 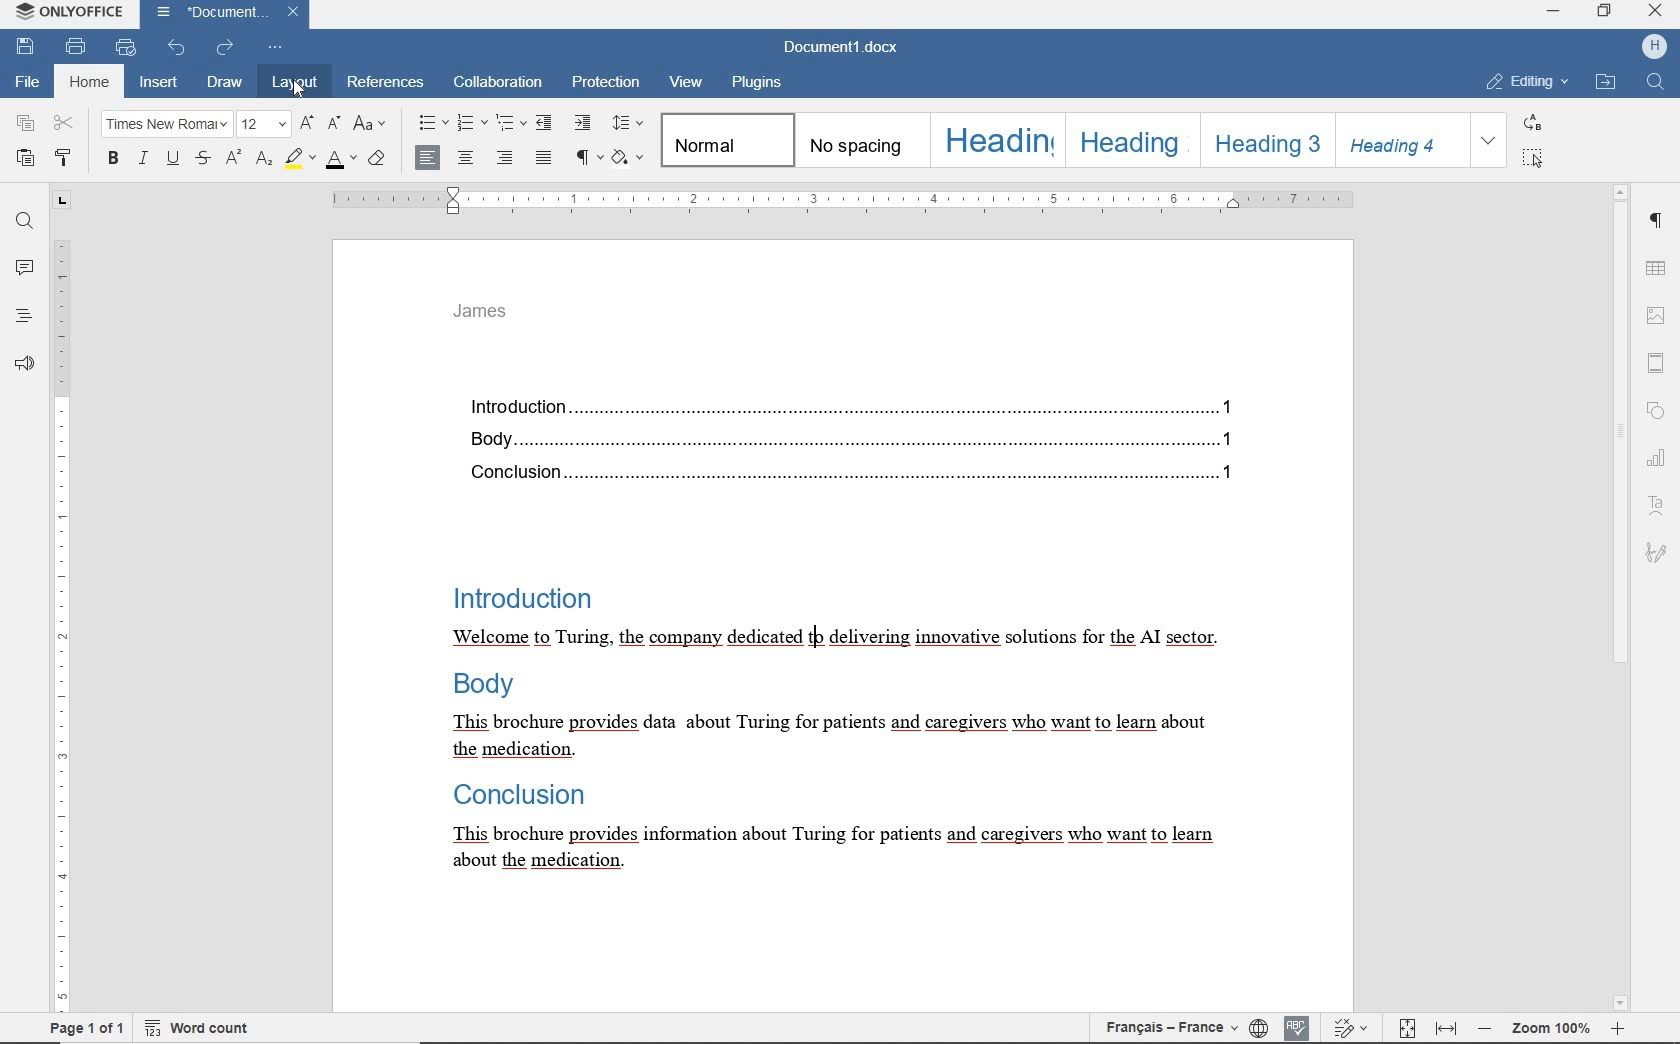 I want to click on EXPAND, so click(x=1490, y=142).